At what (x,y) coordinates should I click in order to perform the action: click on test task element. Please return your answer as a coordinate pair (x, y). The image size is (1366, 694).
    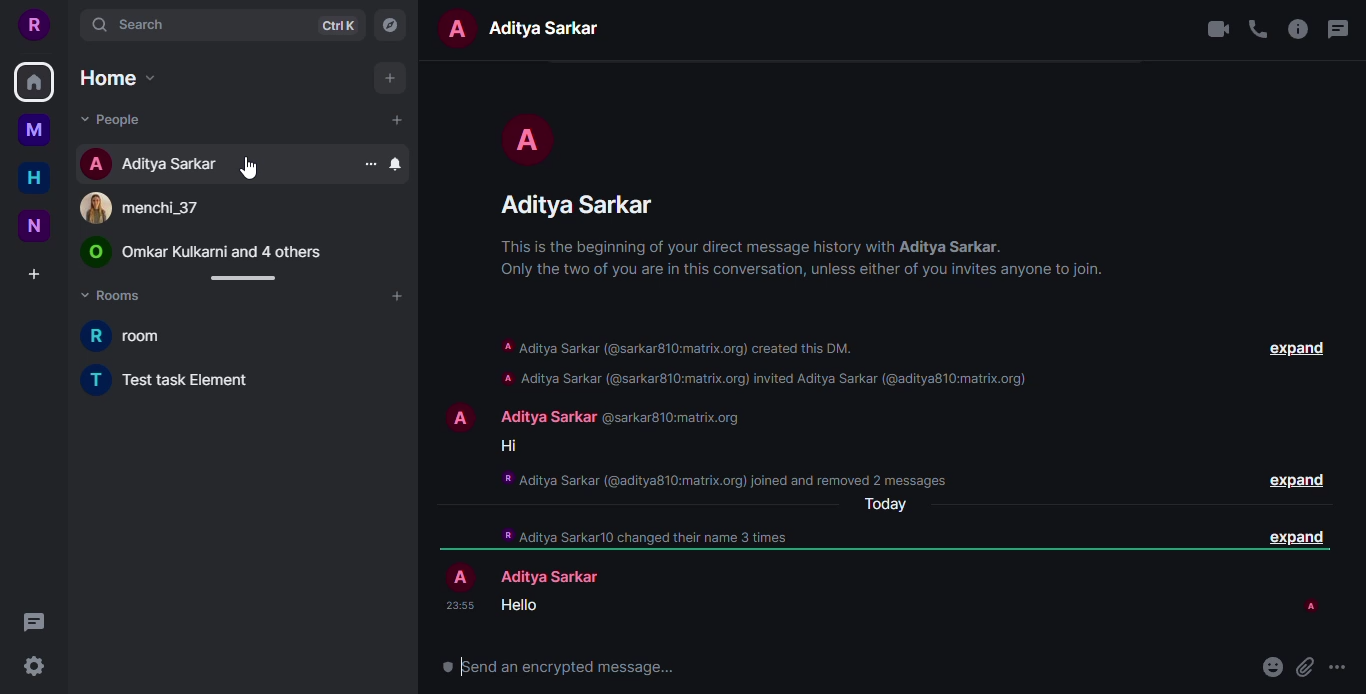
    Looking at the image, I should click on (173, 378).